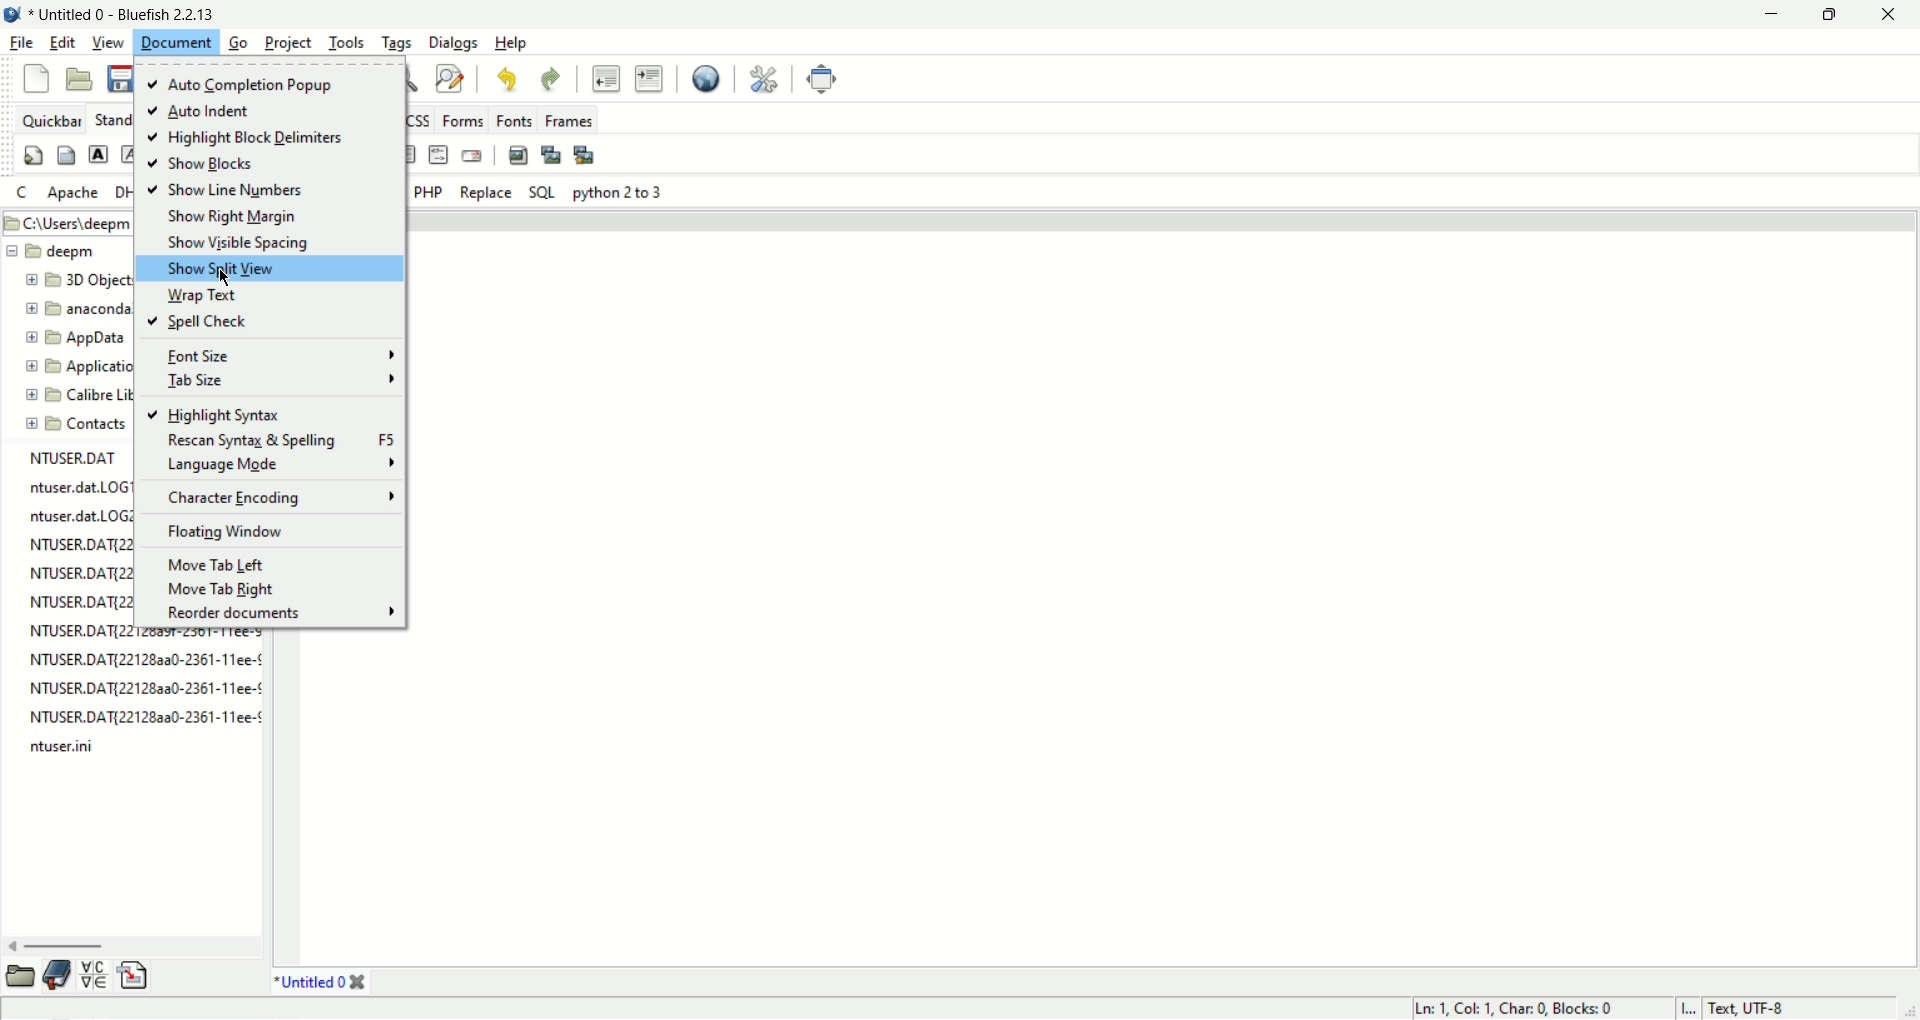 The width and height of the screenshot is (1920, 1020). What do you see at coordinates (59, 746) in the screenshot?
I see `ntuser.ini` at bounding box center [59, 746].